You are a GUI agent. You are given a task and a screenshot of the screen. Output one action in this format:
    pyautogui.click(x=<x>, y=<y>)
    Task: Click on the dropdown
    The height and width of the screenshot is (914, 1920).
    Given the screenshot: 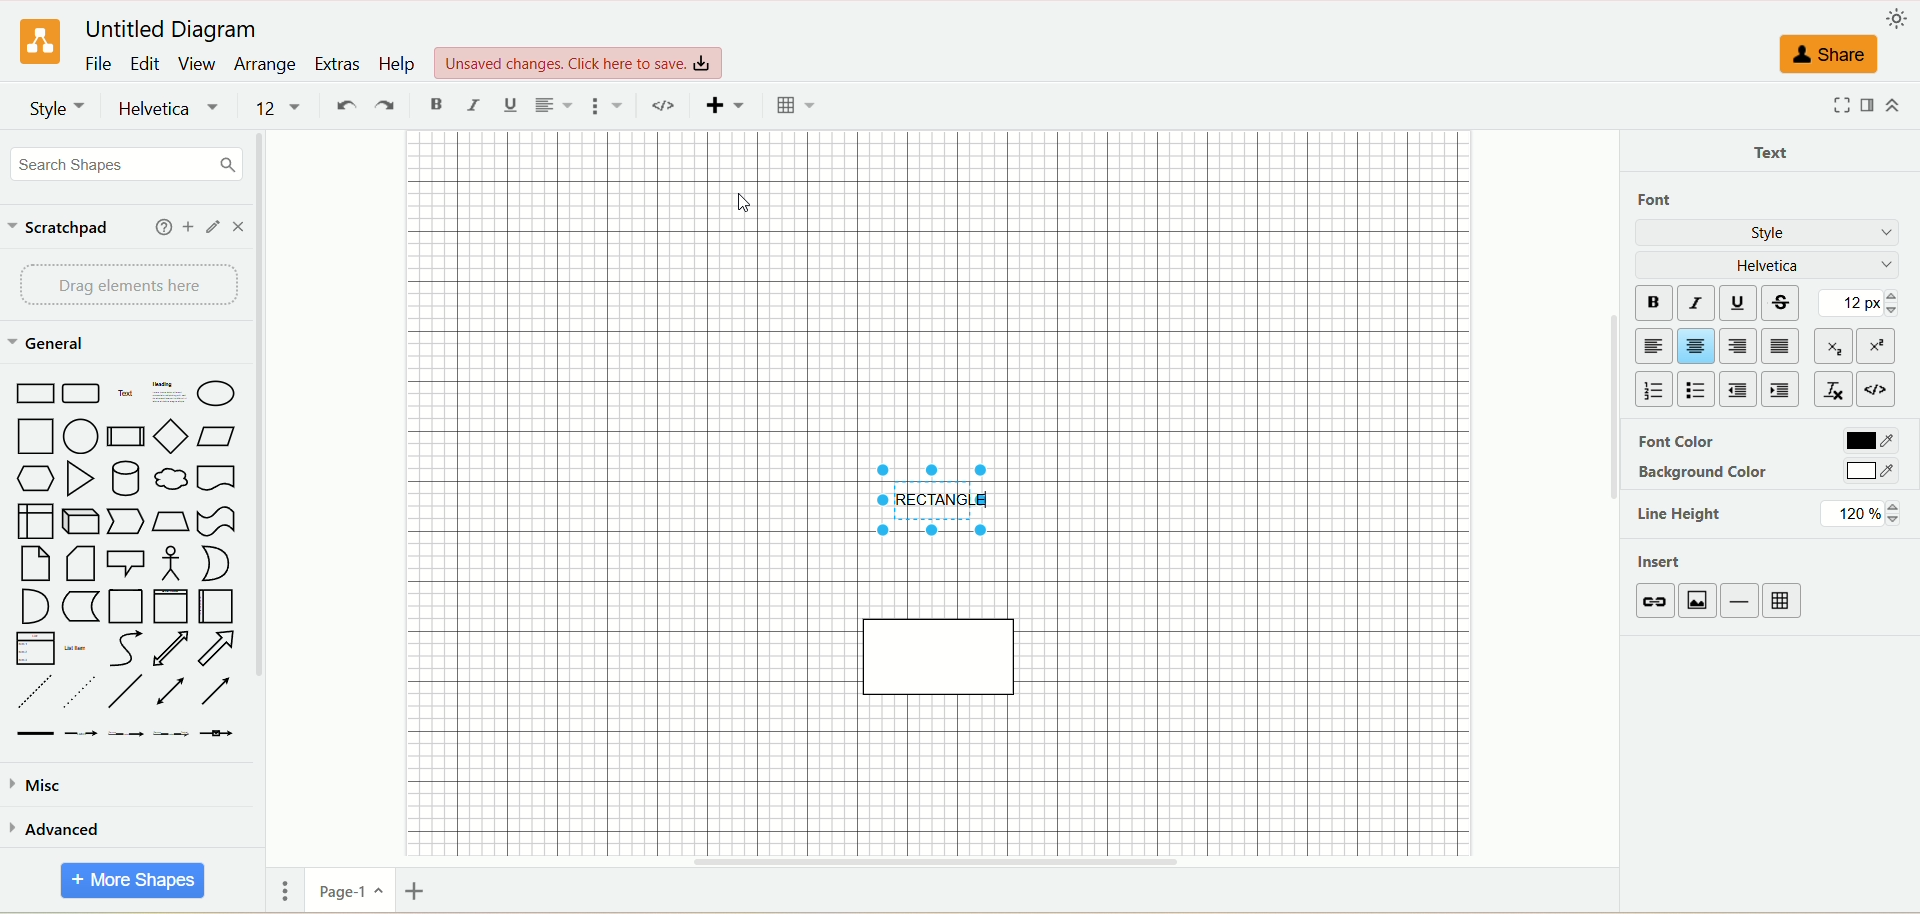 What is the action you would take?
    pyautogui.click(x=613, y=106)
    